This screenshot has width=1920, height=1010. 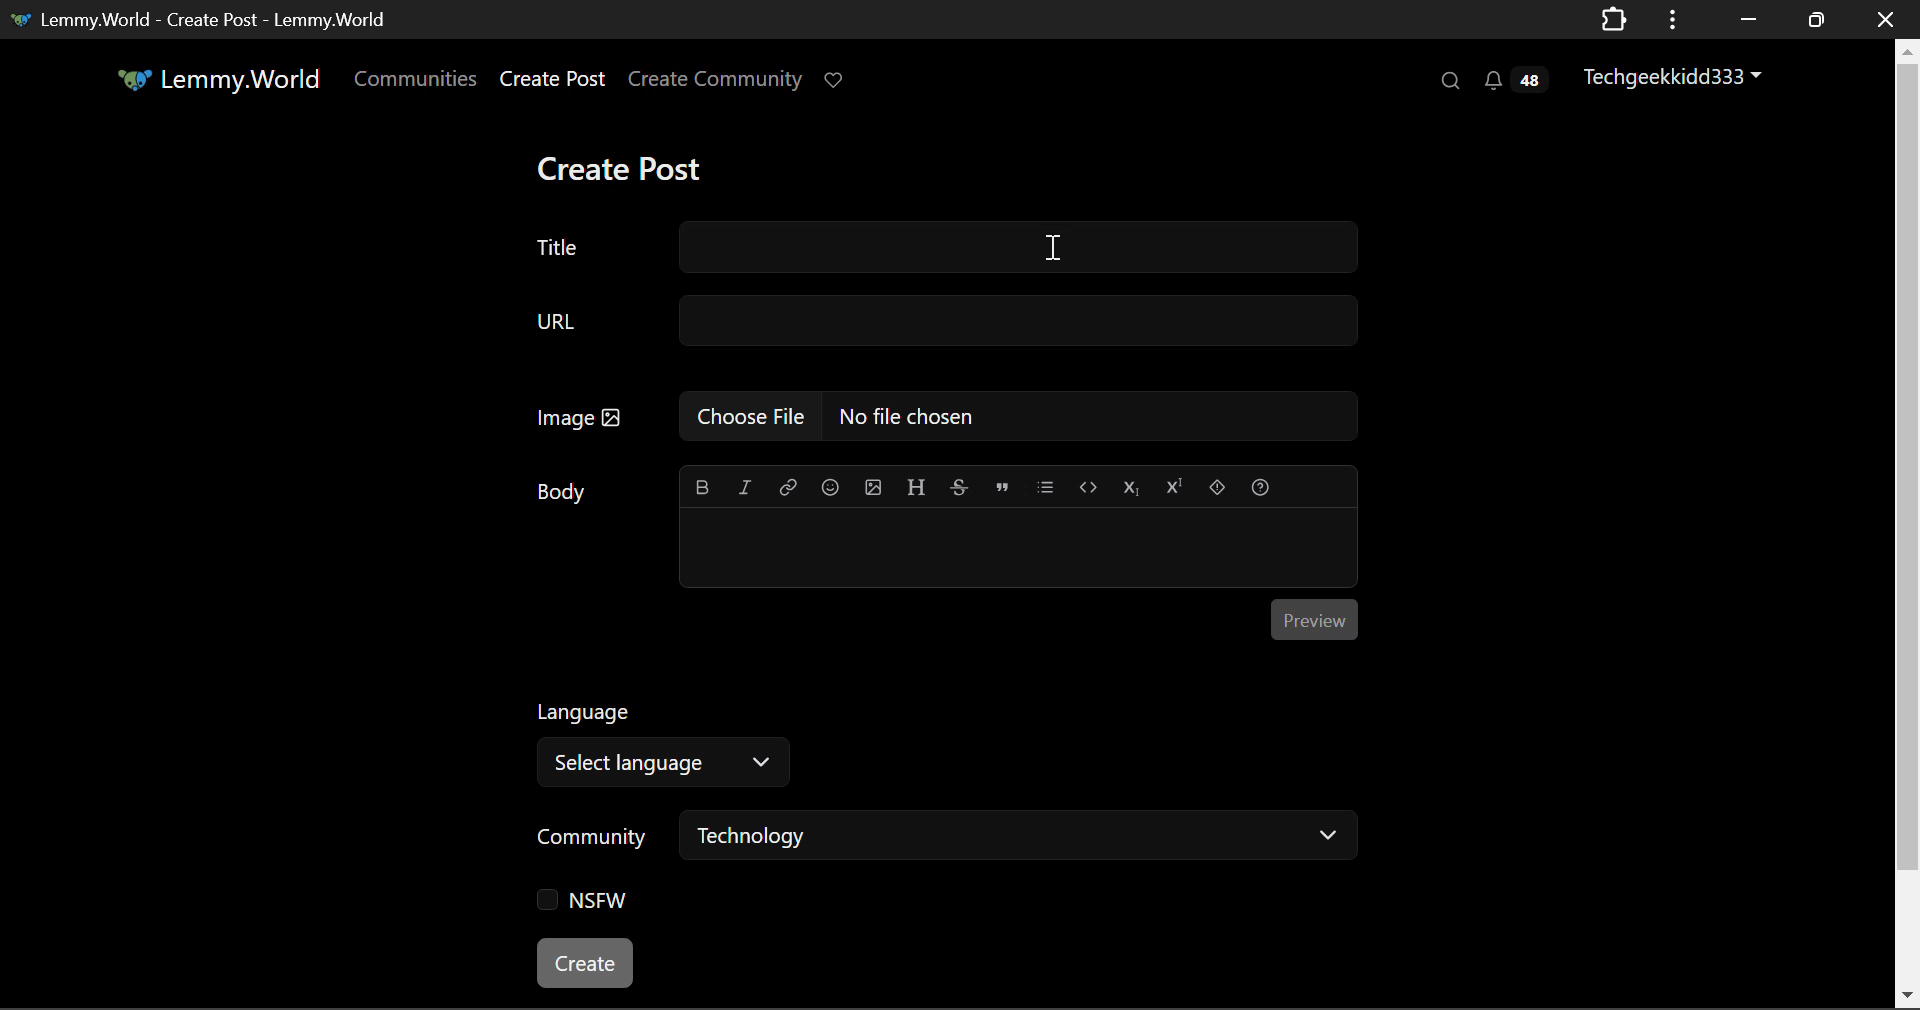 What do you see at coordinates (827, 485) in the screenshot?
I see `emoji` at bounding box center [827, 485].